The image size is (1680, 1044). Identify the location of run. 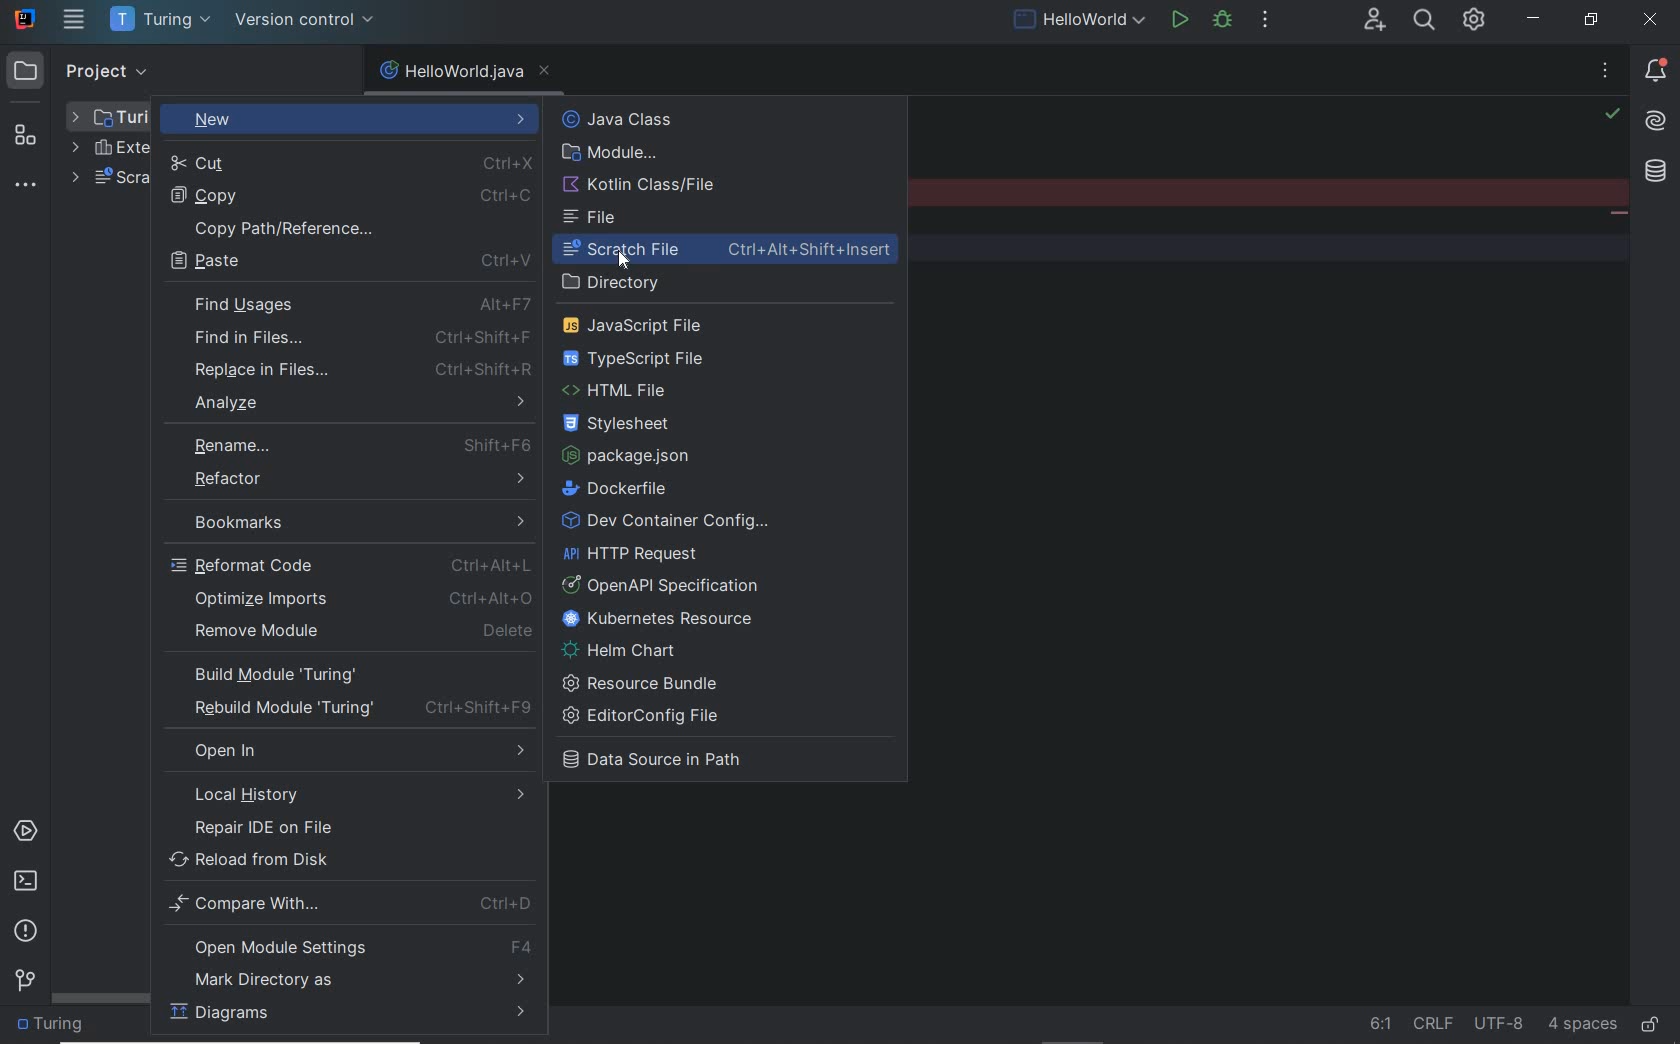
(1180, 22).